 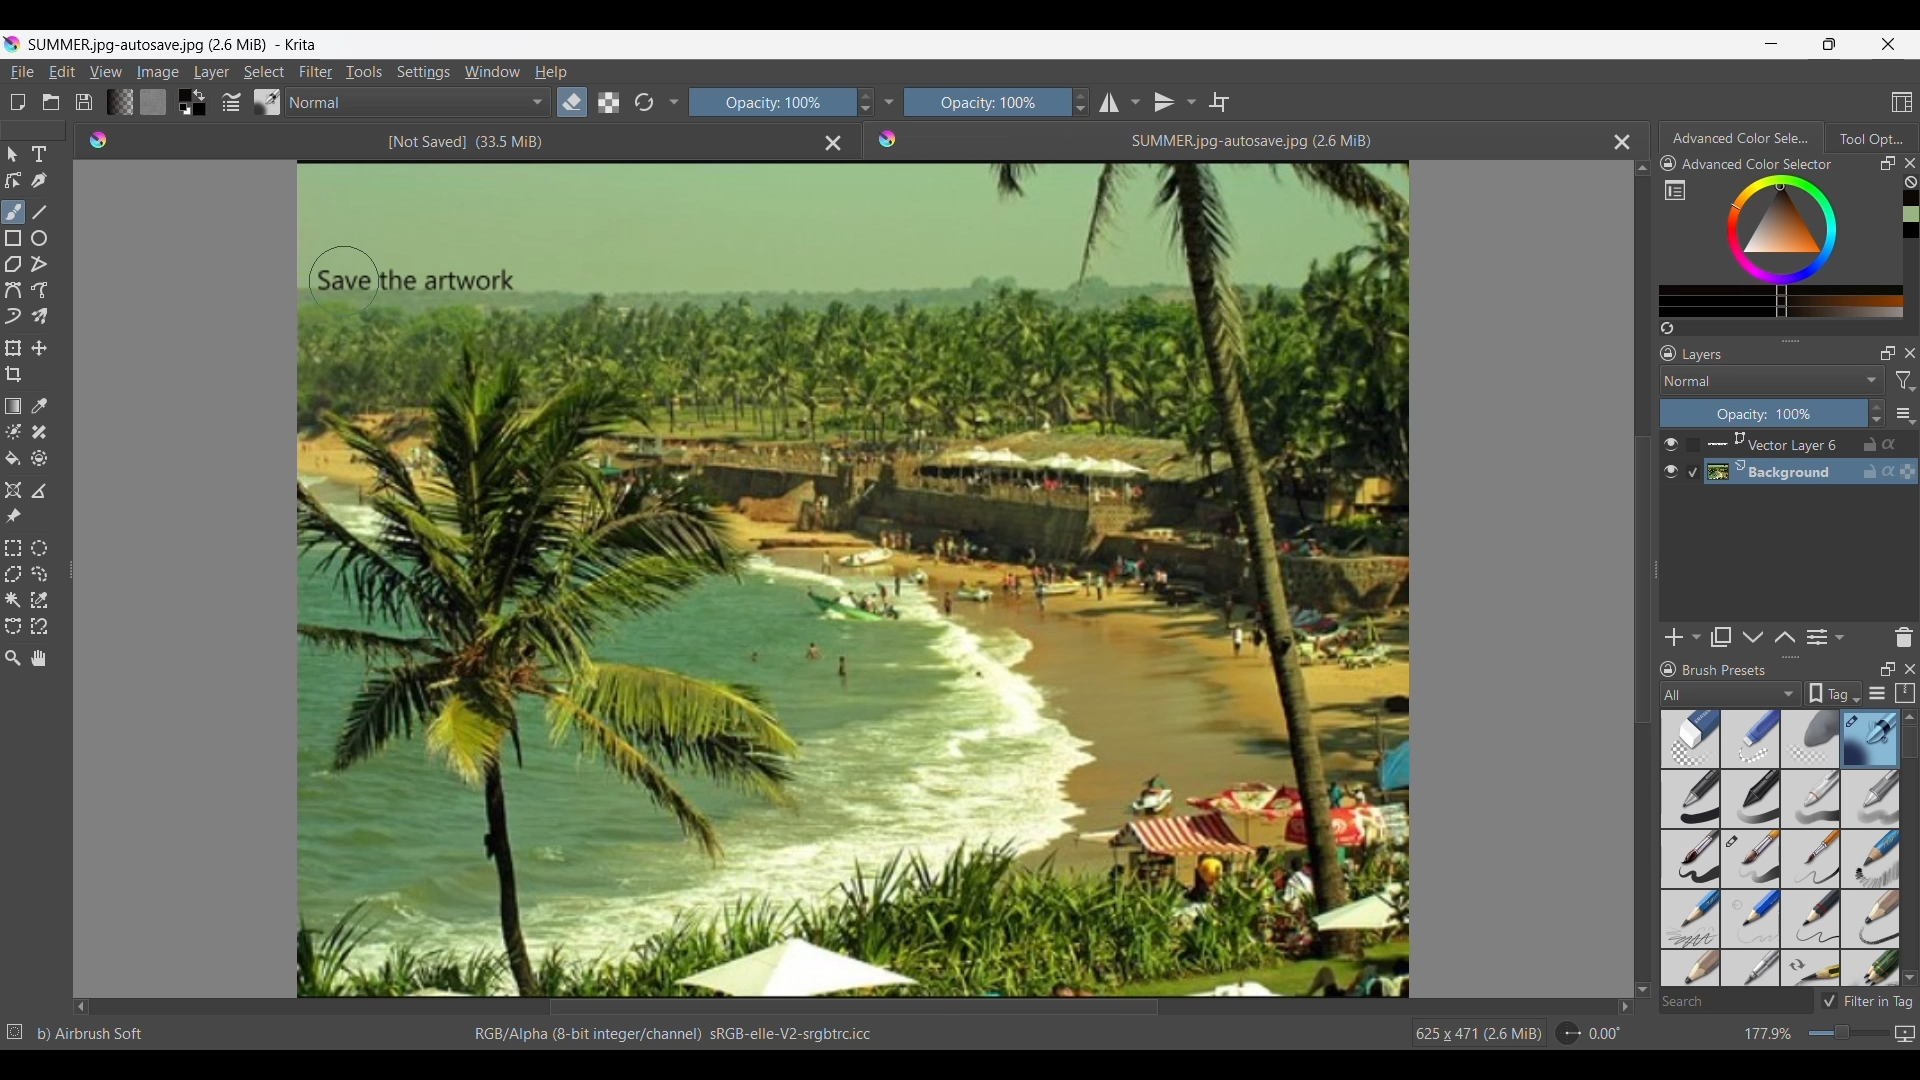 I want to click on Tag, so click(x=1833, y=694).